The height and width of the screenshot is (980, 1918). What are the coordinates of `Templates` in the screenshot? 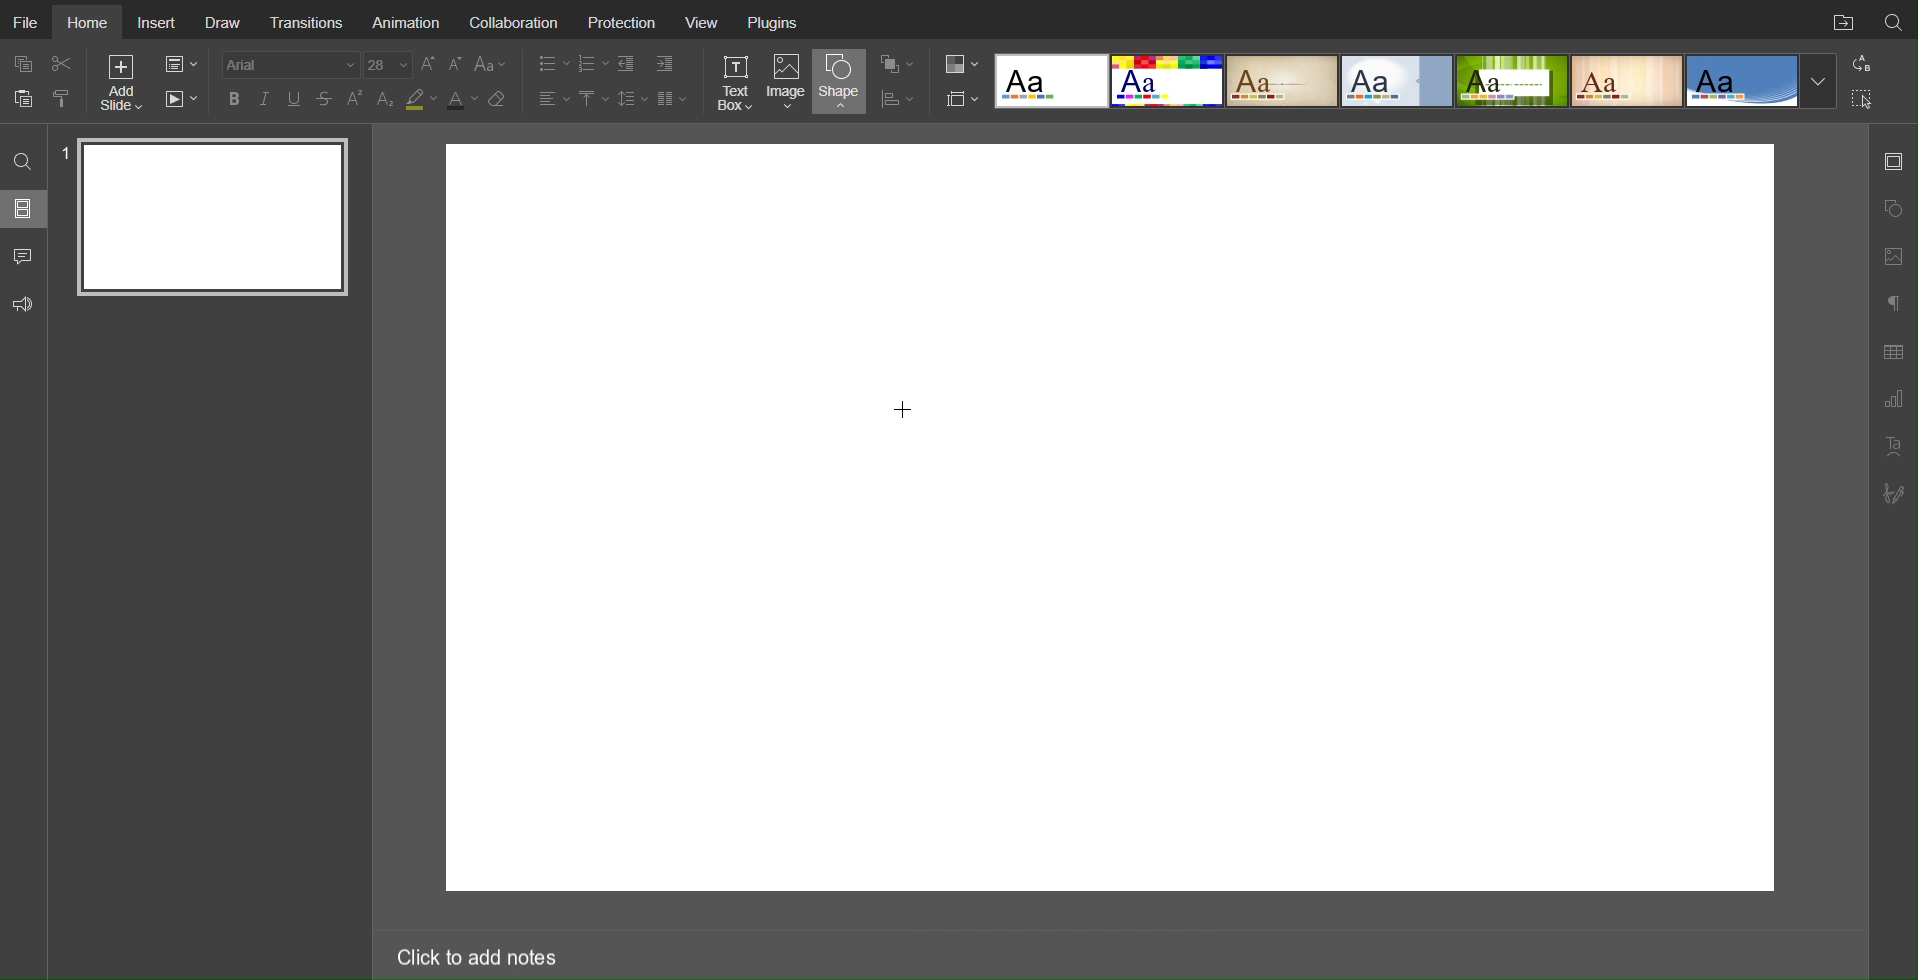 It's located at (1416, 80).